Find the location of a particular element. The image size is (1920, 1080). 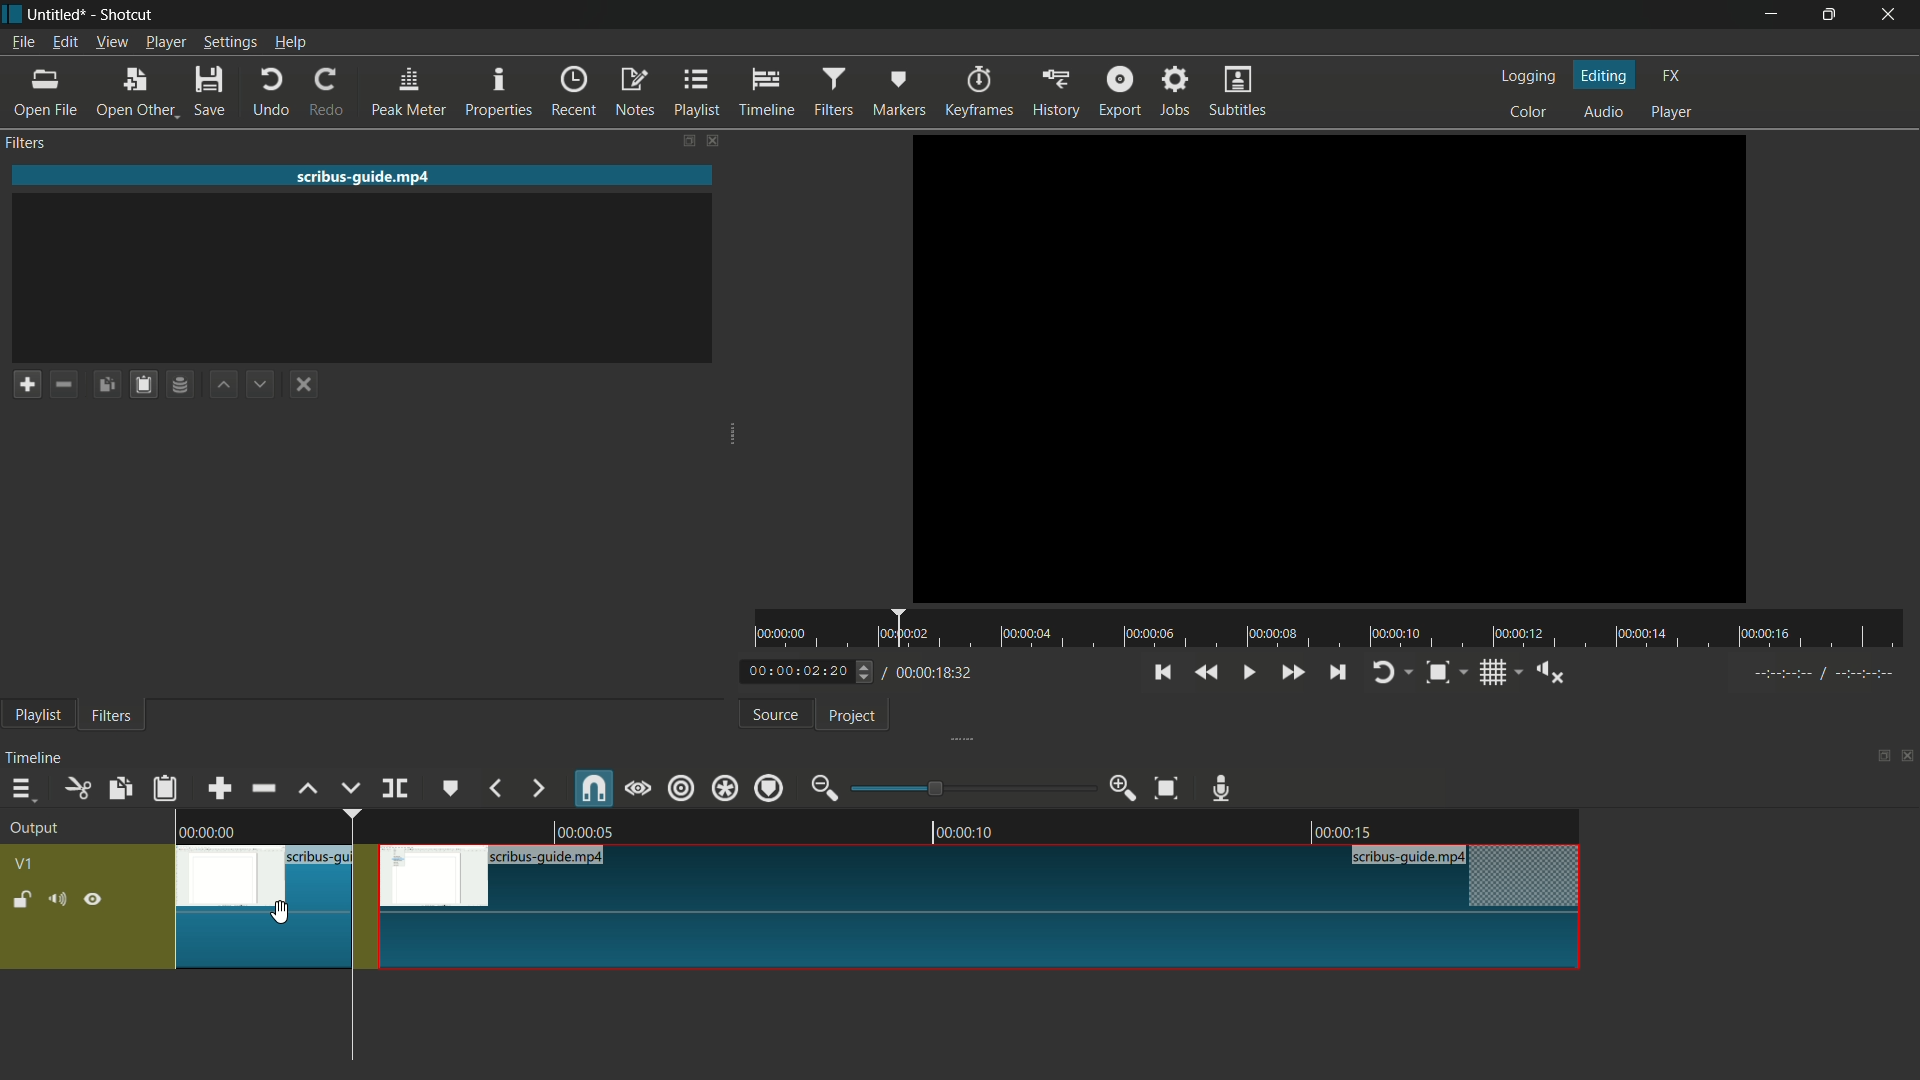

open other is located at coordinates (136, 92).